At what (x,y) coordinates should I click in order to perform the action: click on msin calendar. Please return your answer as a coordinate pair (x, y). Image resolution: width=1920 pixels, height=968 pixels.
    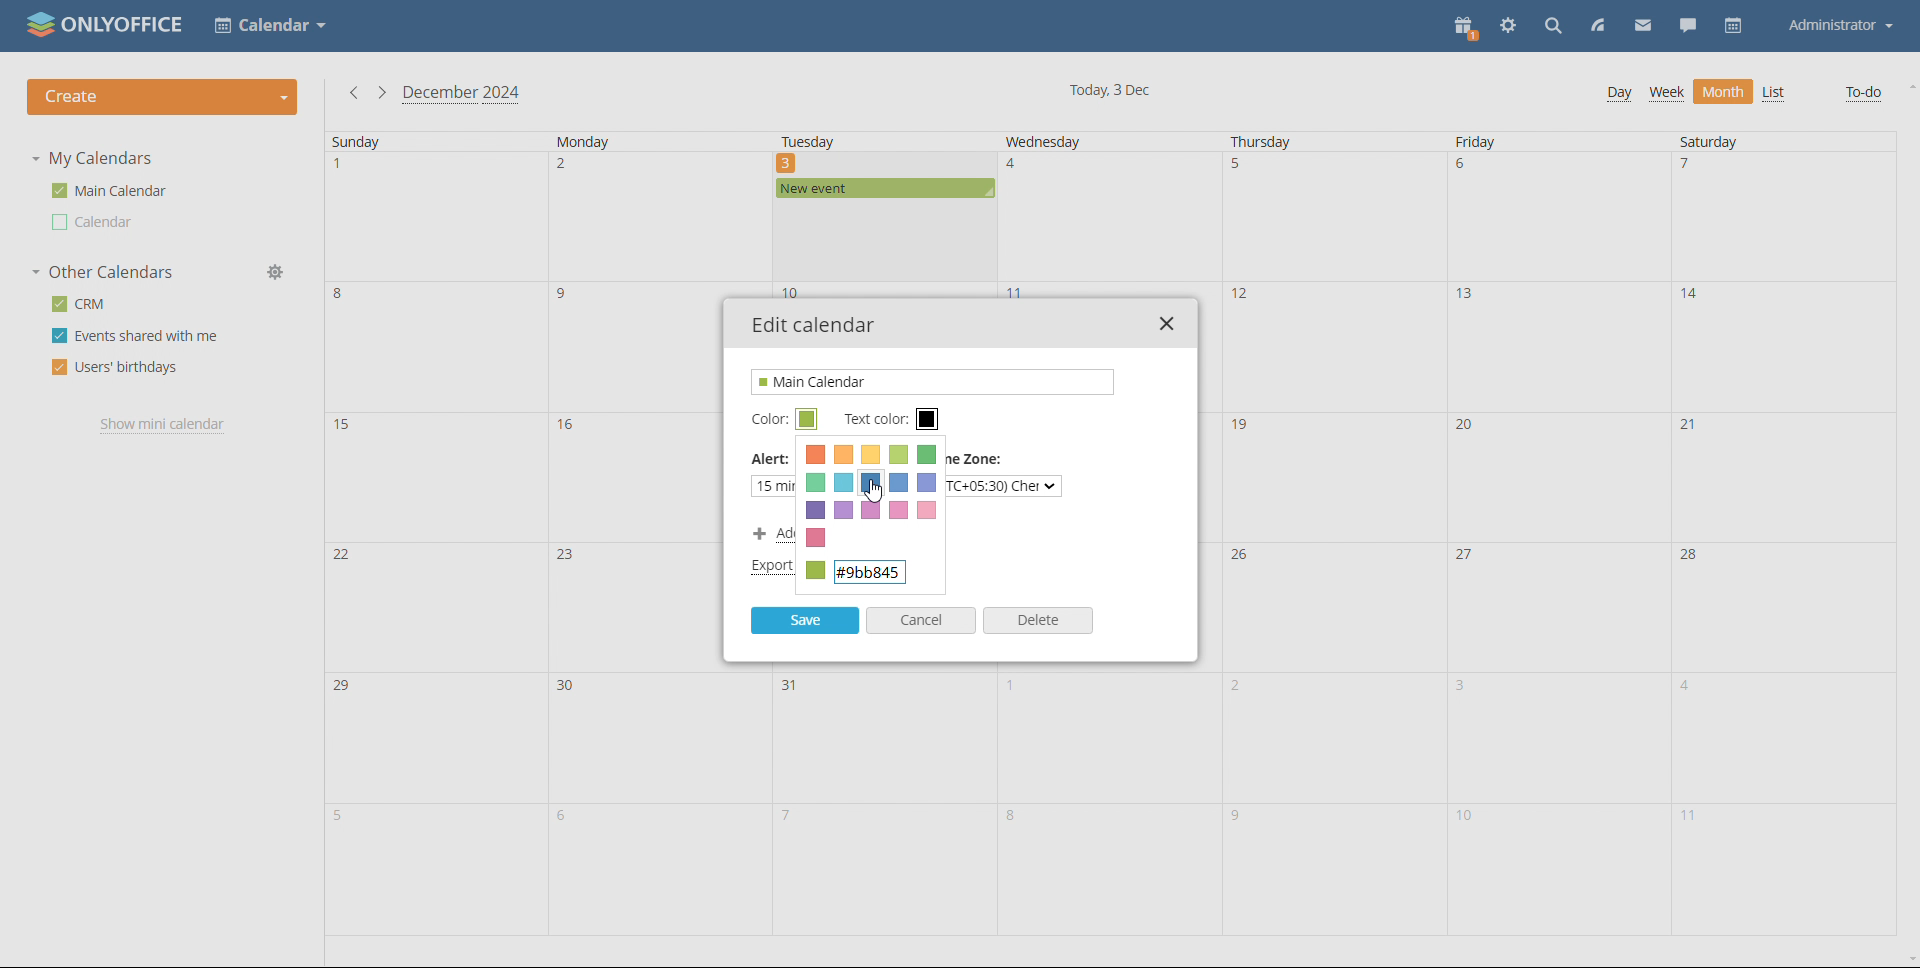
    Looking at the image, I should click on (109, 191).